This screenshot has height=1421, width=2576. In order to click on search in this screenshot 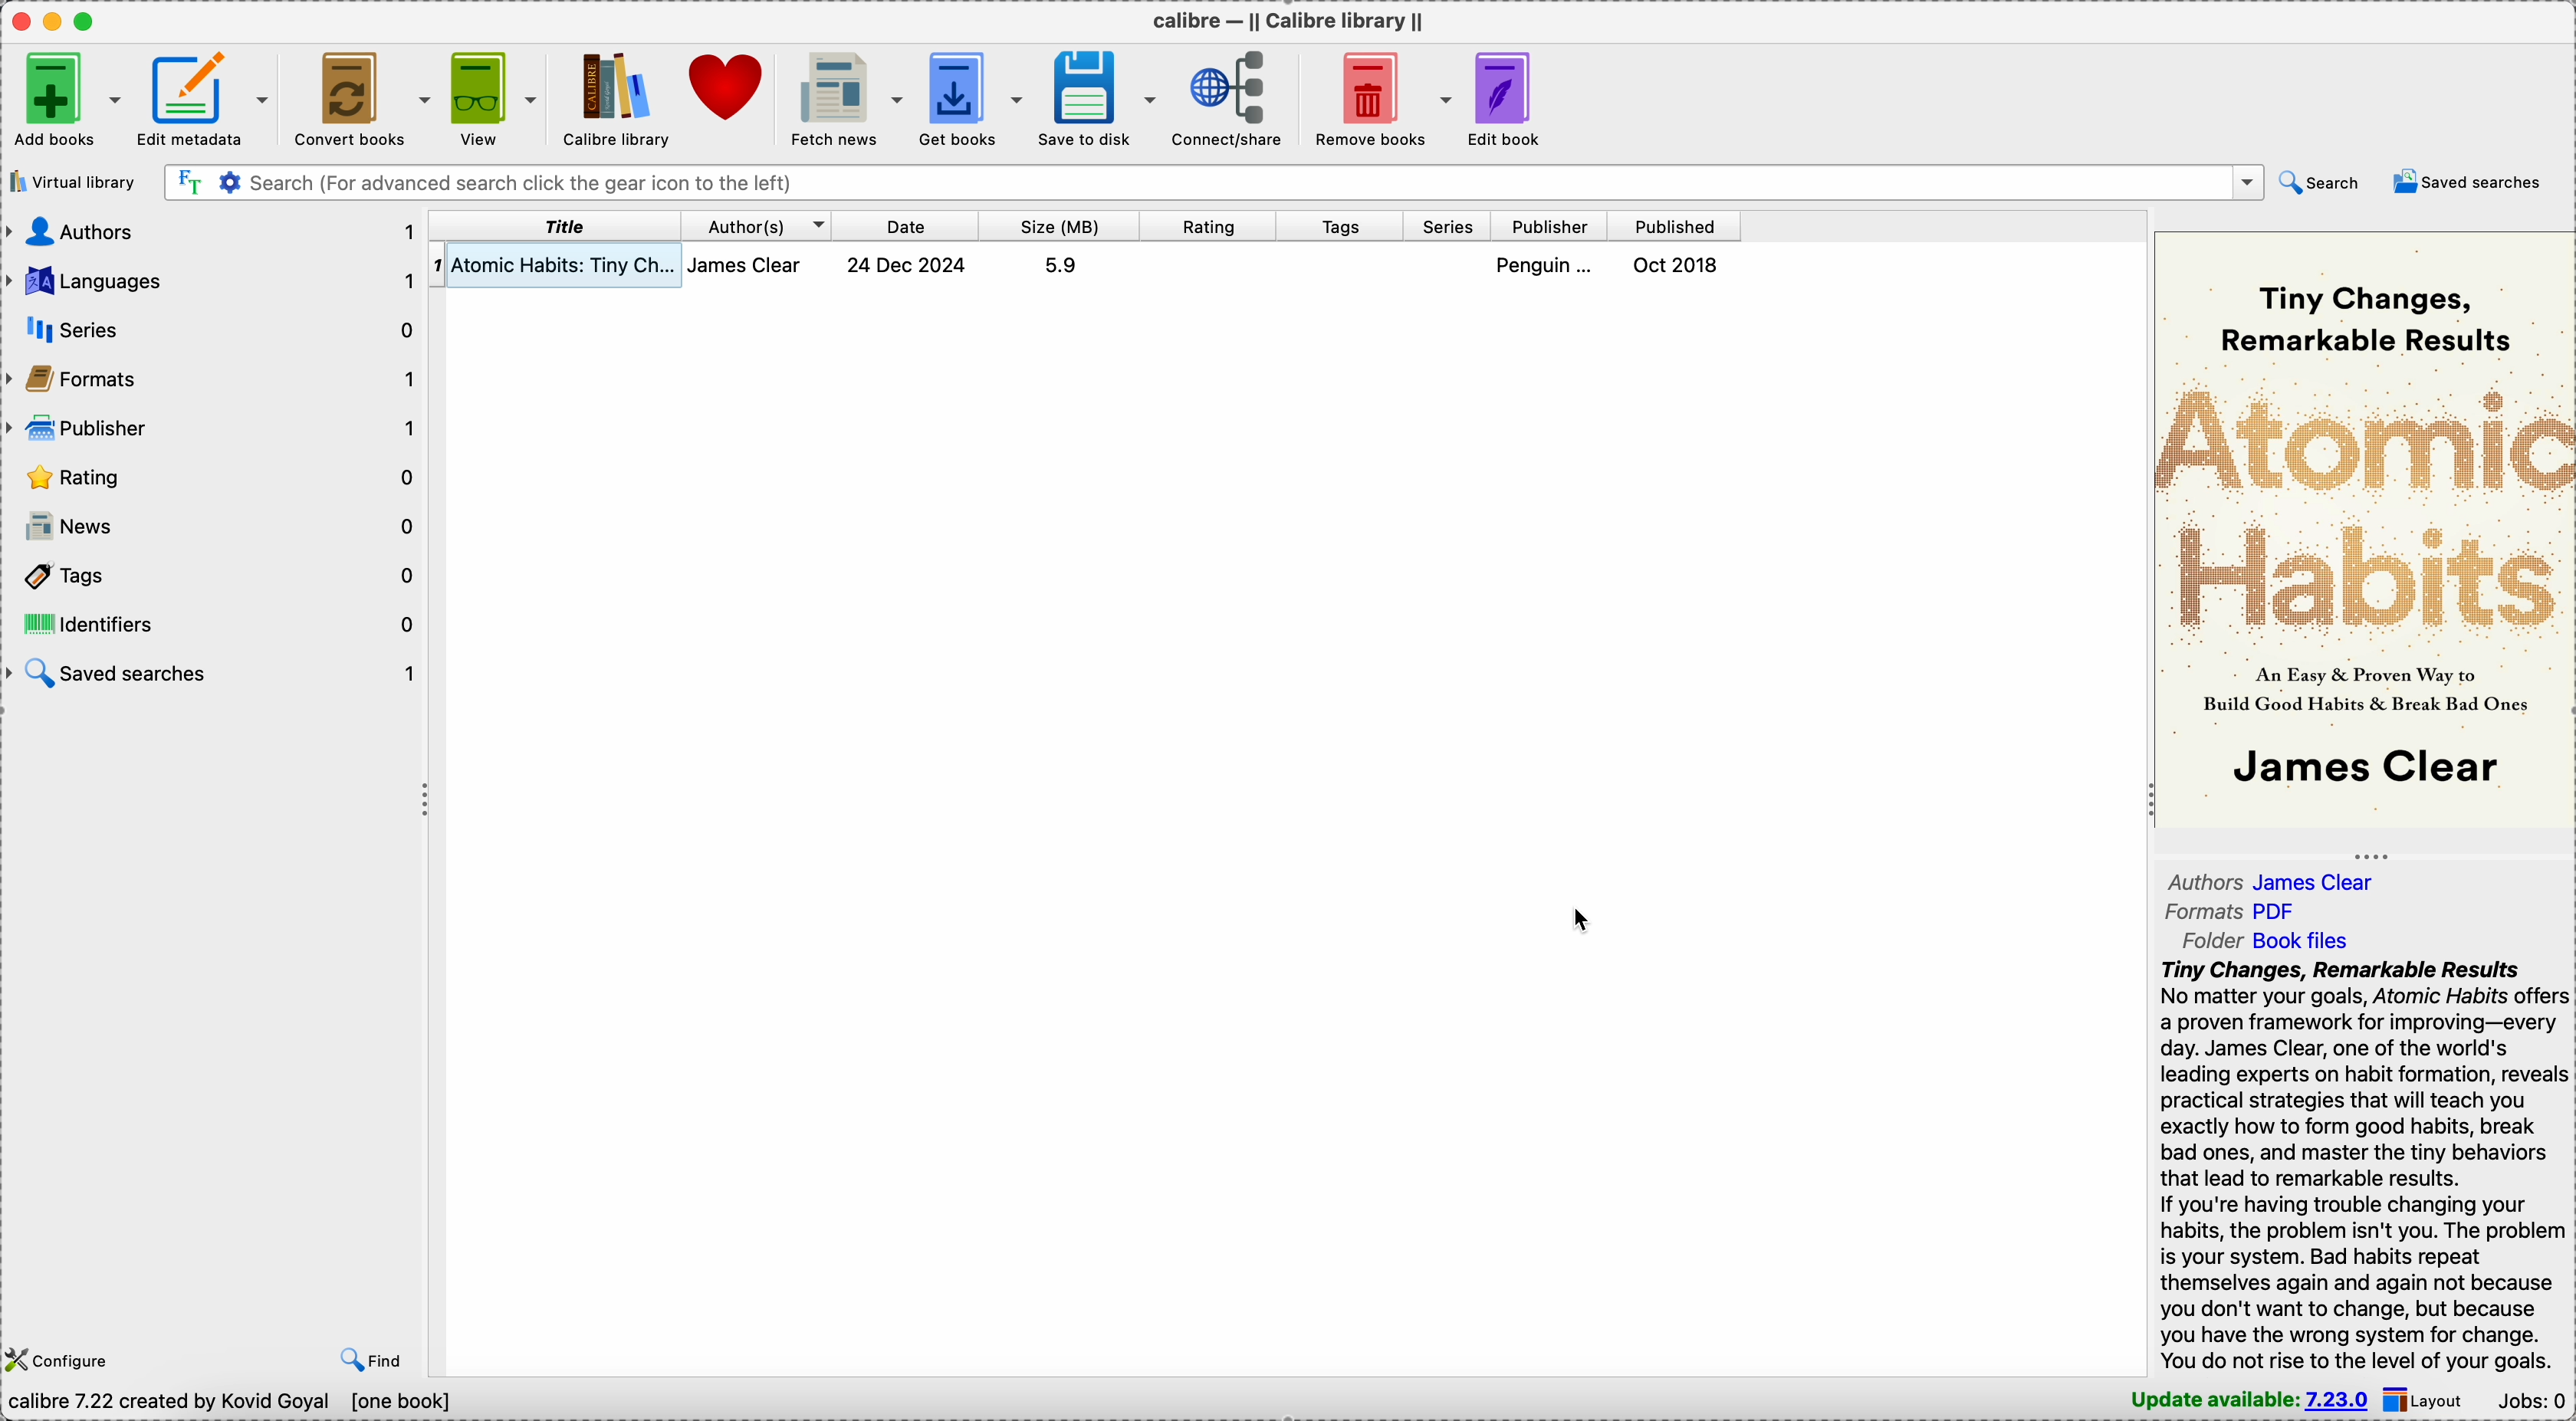, I will do `click(2319, 181)`.